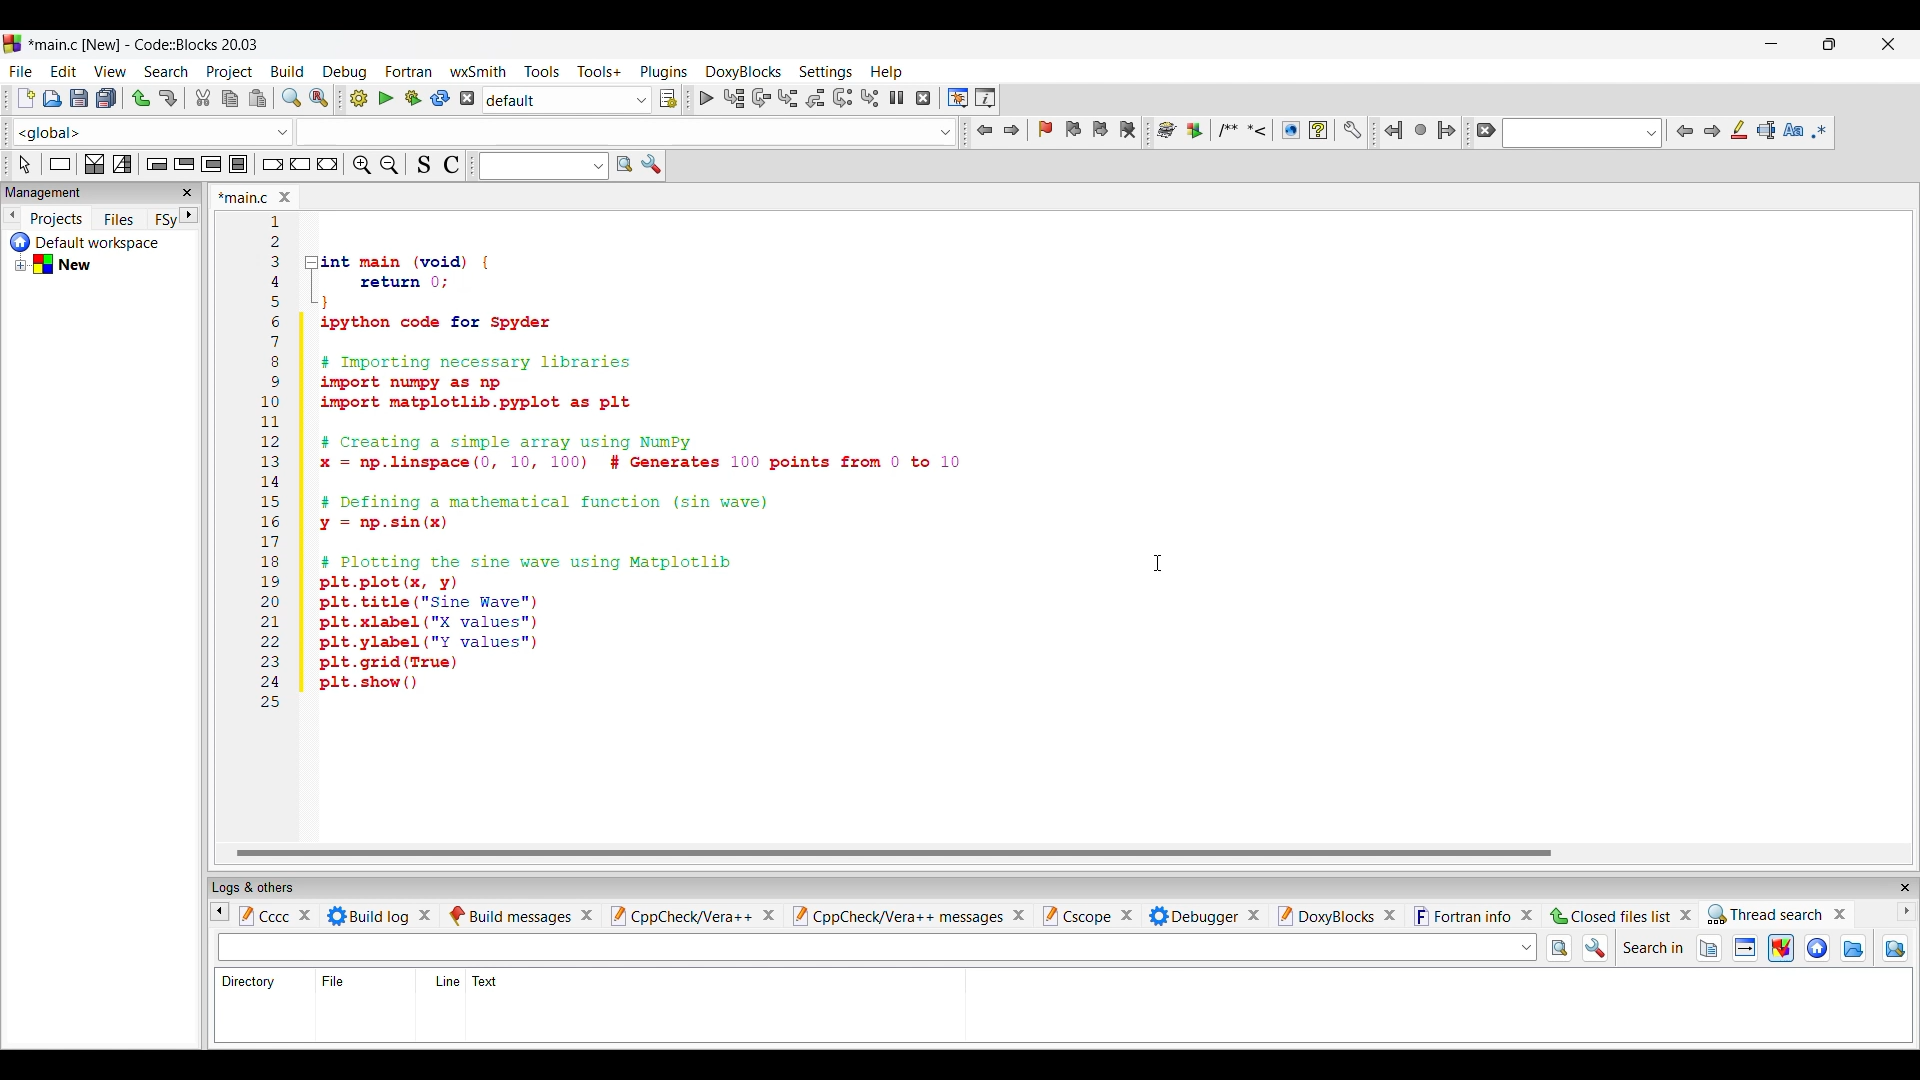 The image size is (1920, 1080). What do you see at coordinates (16, 44) in the screenshot?
I see `codeblock logo` at bounding box center [16, 44].